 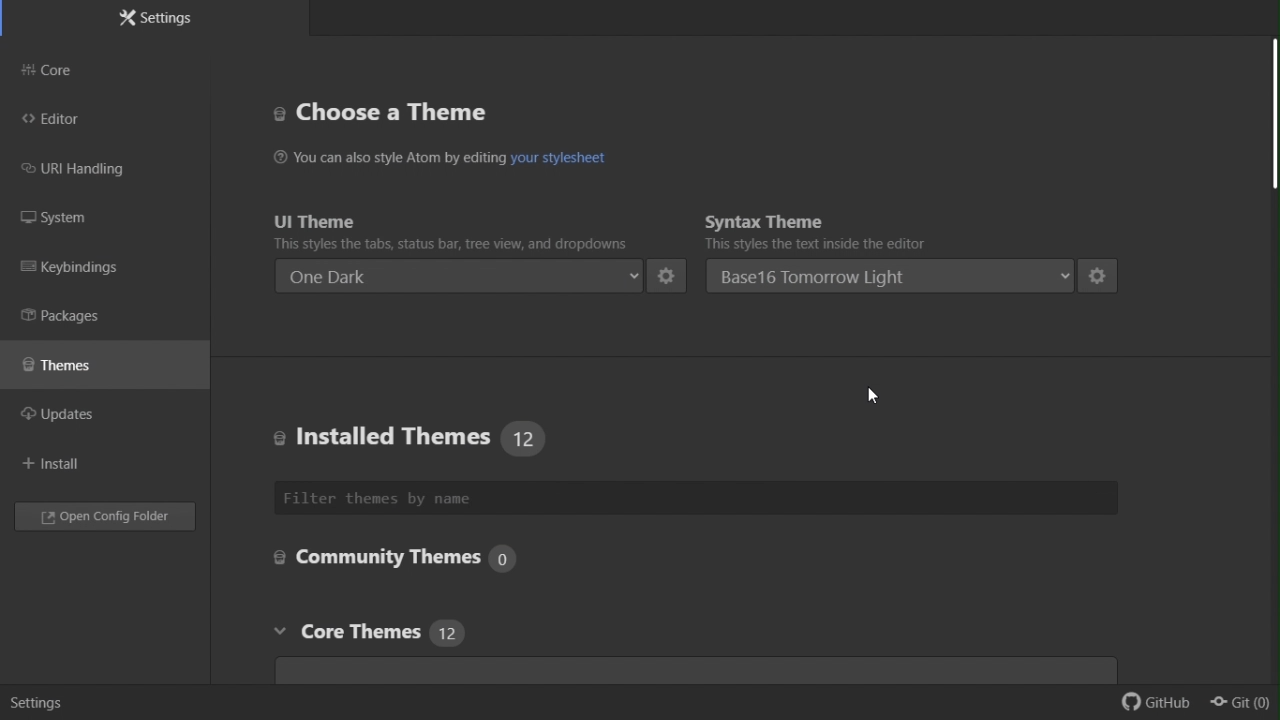 What do you see at coordinates (451, 498) in the screenshot?
I see `Filter themes by name` at bounding box center [451, 498].